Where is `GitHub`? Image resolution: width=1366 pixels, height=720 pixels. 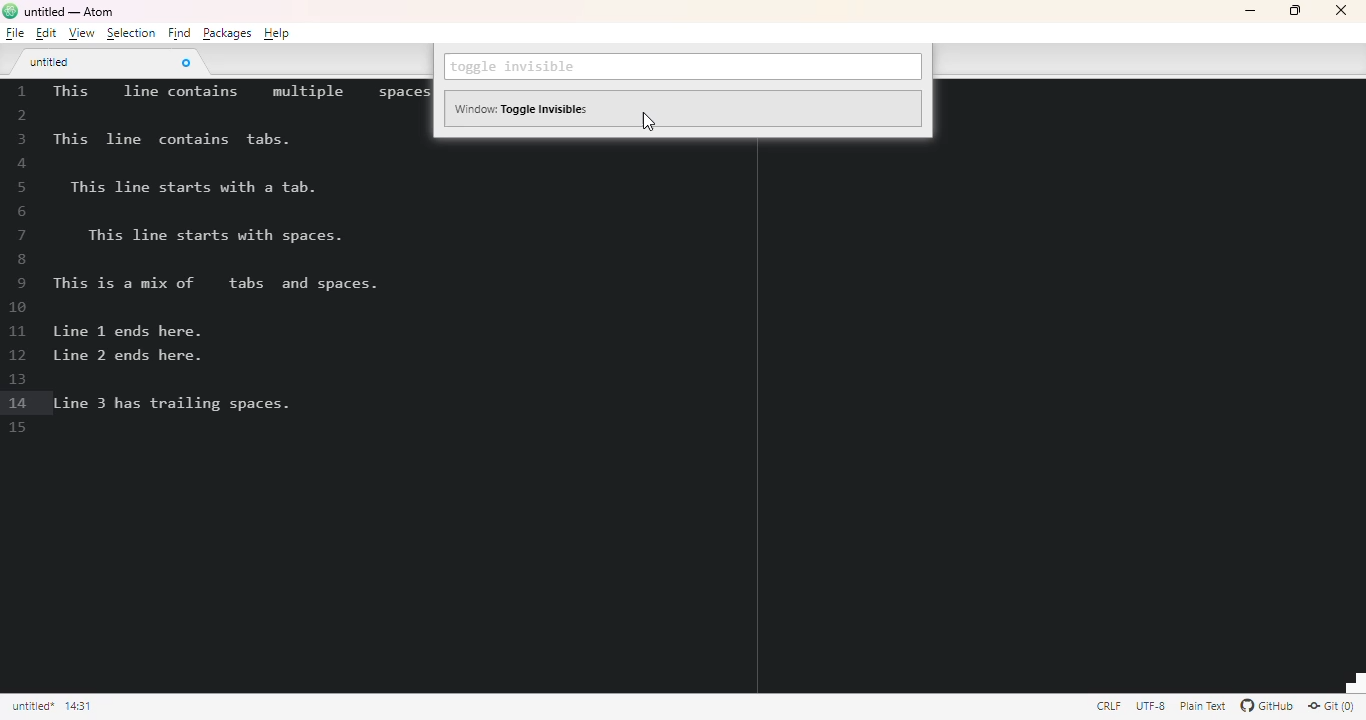 GitHub is located at coordinates (1267, 706).